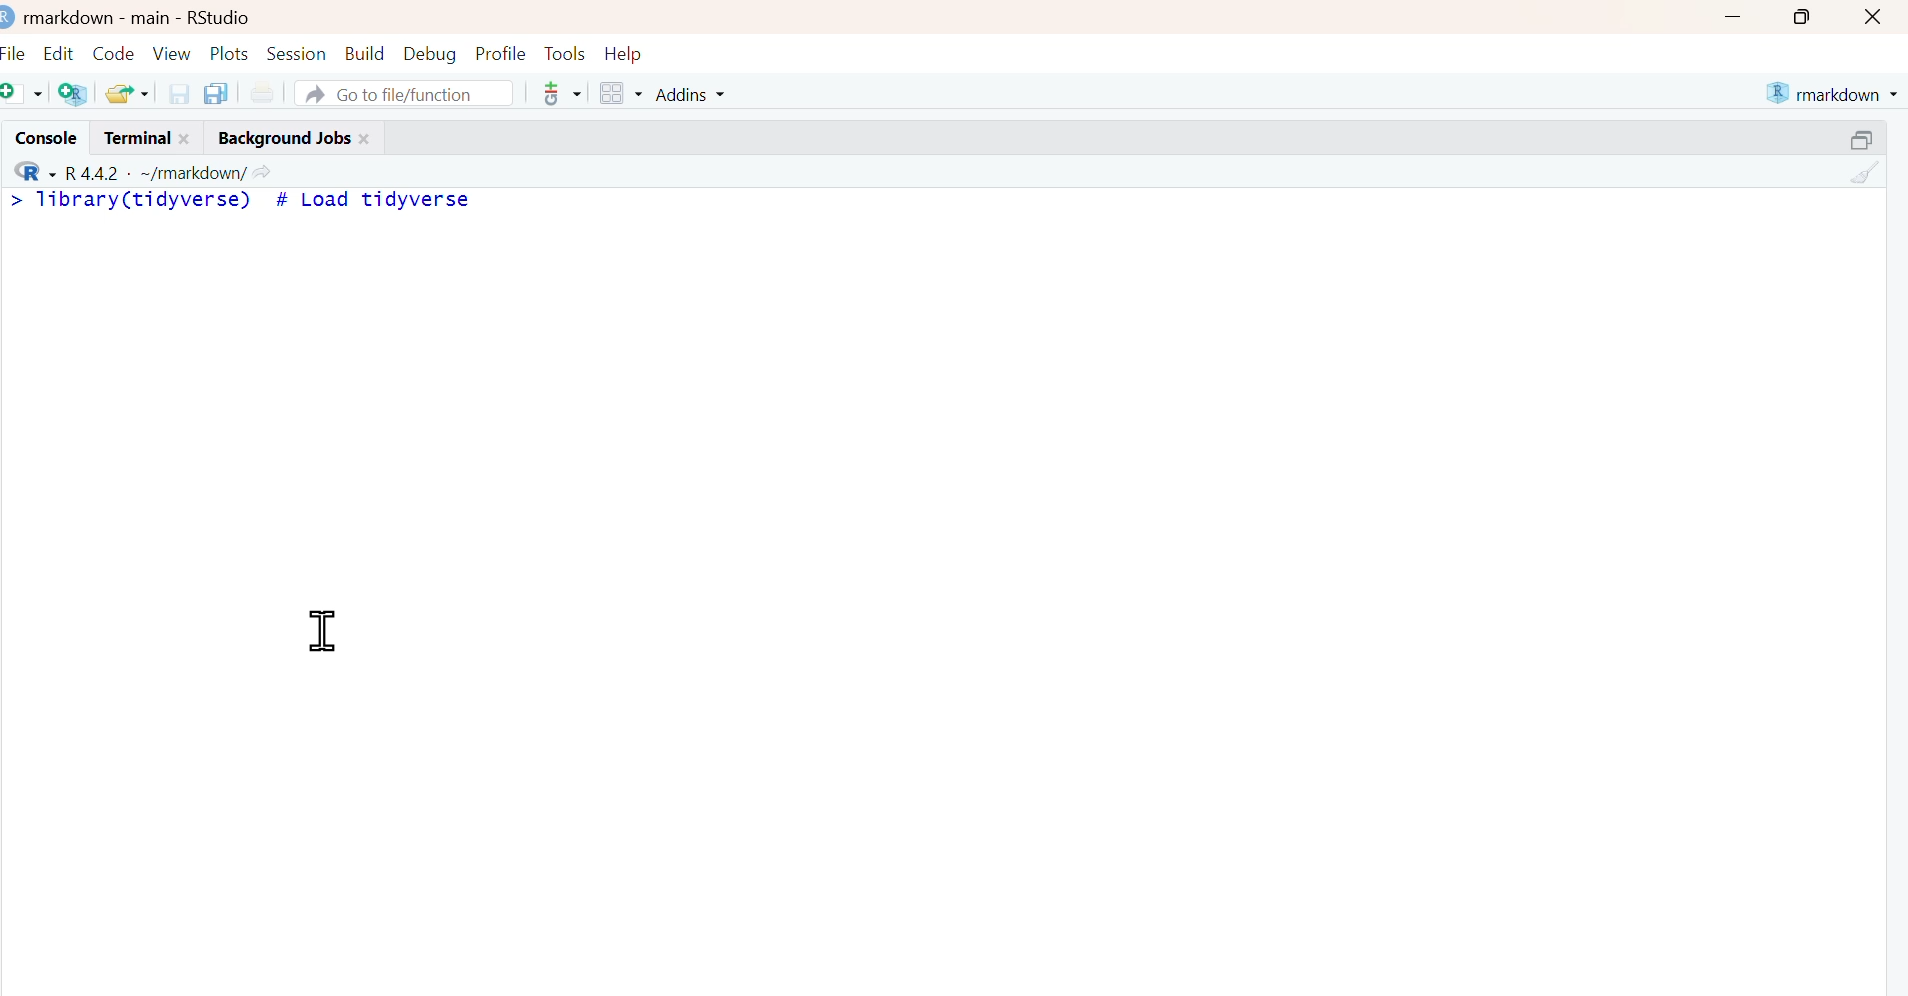 The image size is (1908, 996). Describe the element at coordinates (114, 48) in the screenshot. I see `Code` at that location.